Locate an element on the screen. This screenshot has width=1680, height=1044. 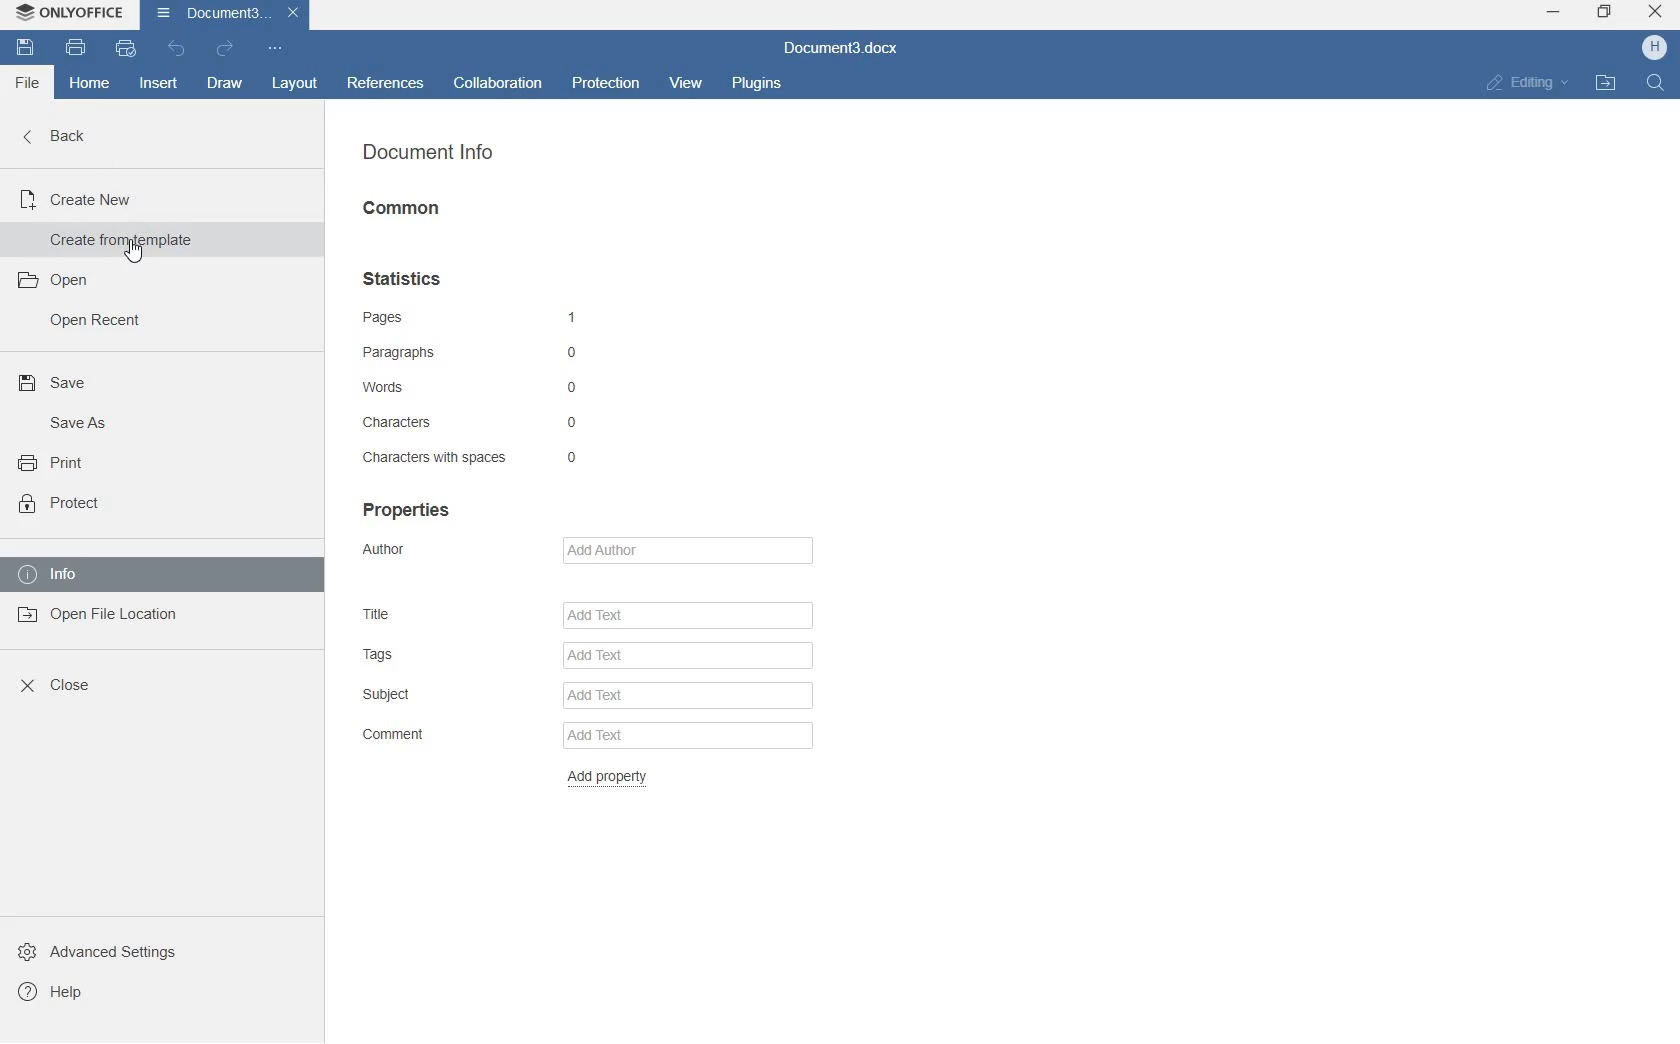
pages 1 is located at coordinates (469, 316).